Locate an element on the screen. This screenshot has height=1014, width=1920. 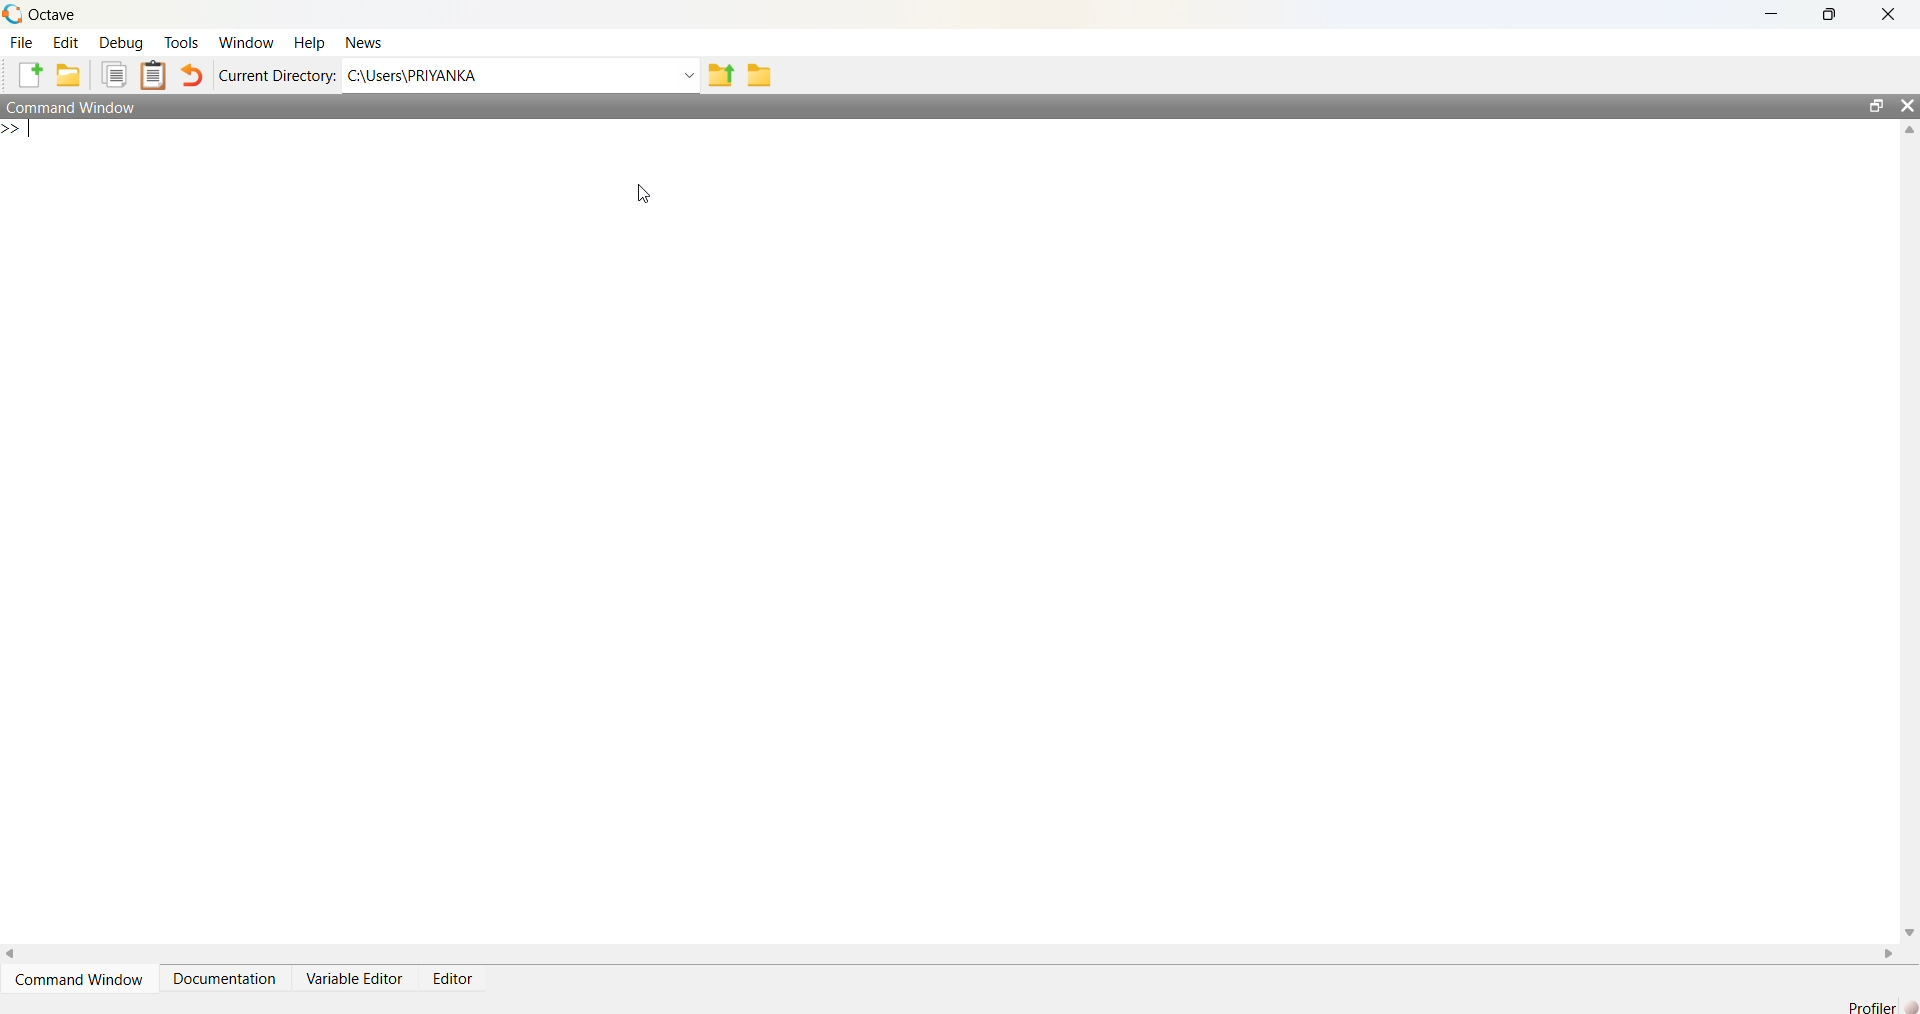
File is located at coordinates (23, 42).